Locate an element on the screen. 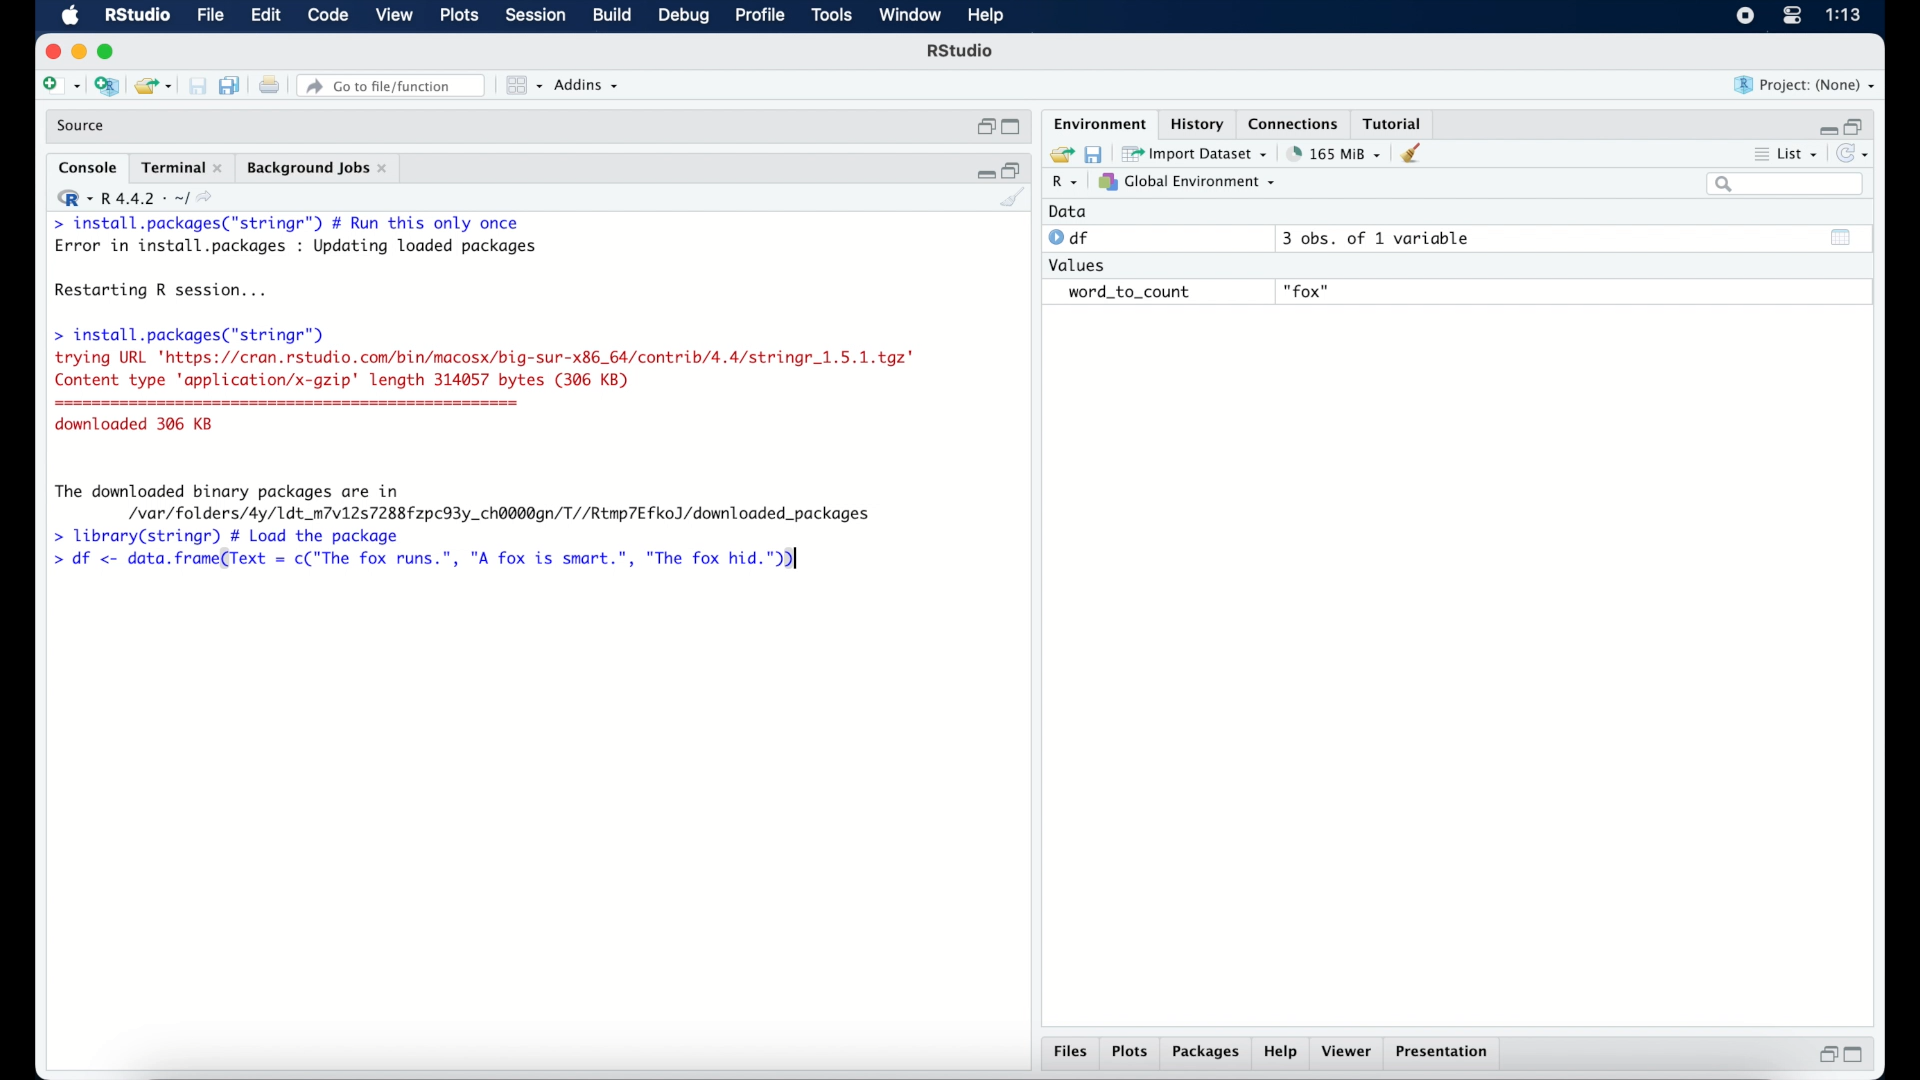 The width and height of the screenshot is (1920, 1080). view in pane is located at coordinates (522, 86).